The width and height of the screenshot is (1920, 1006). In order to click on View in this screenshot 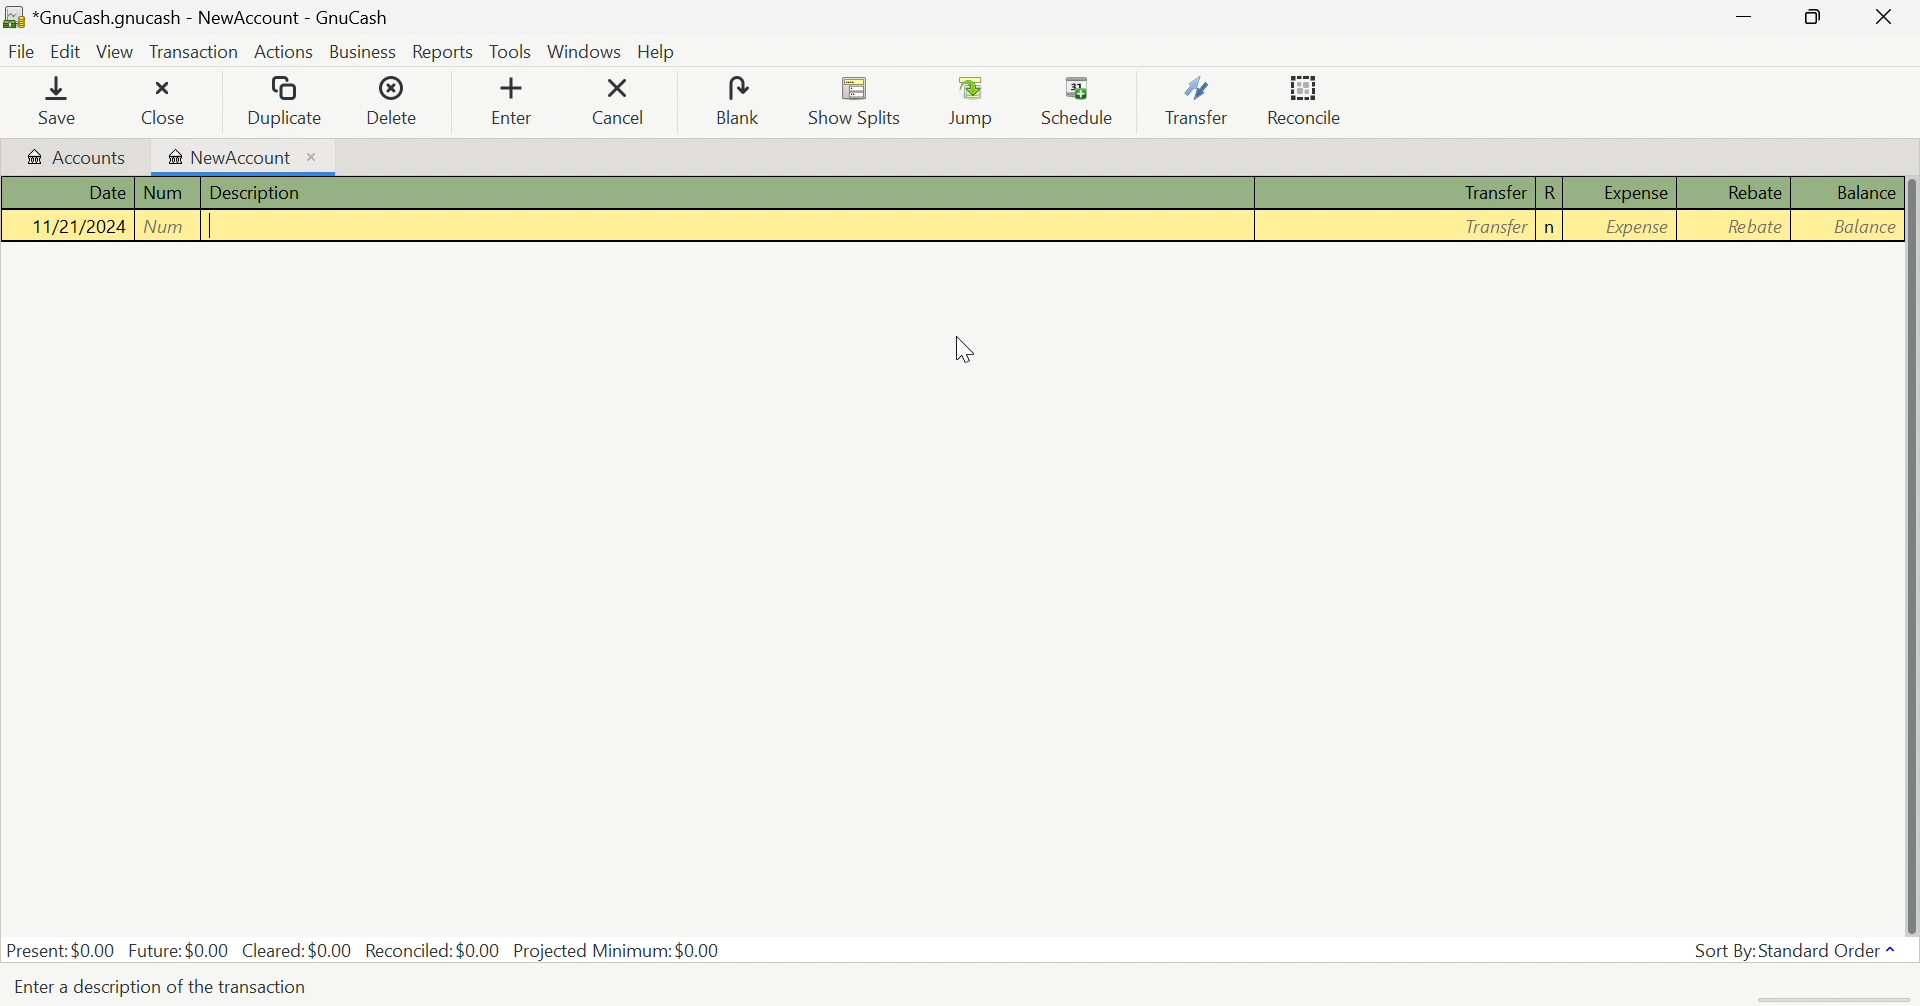, I will do `click(116, 52)`.